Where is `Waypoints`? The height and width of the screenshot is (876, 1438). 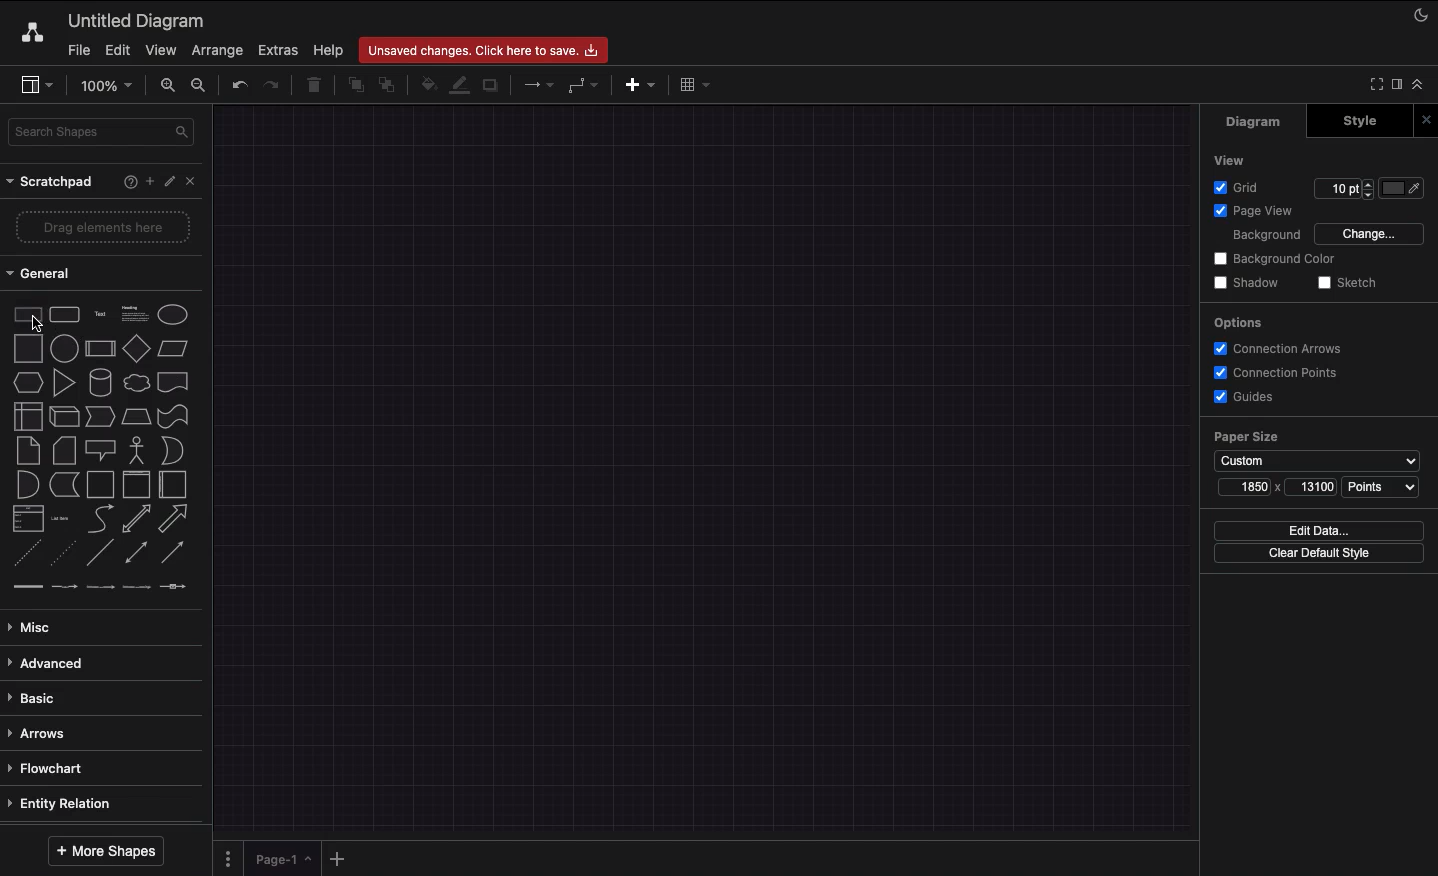
Waypoints is located at coordinates (585, 87).